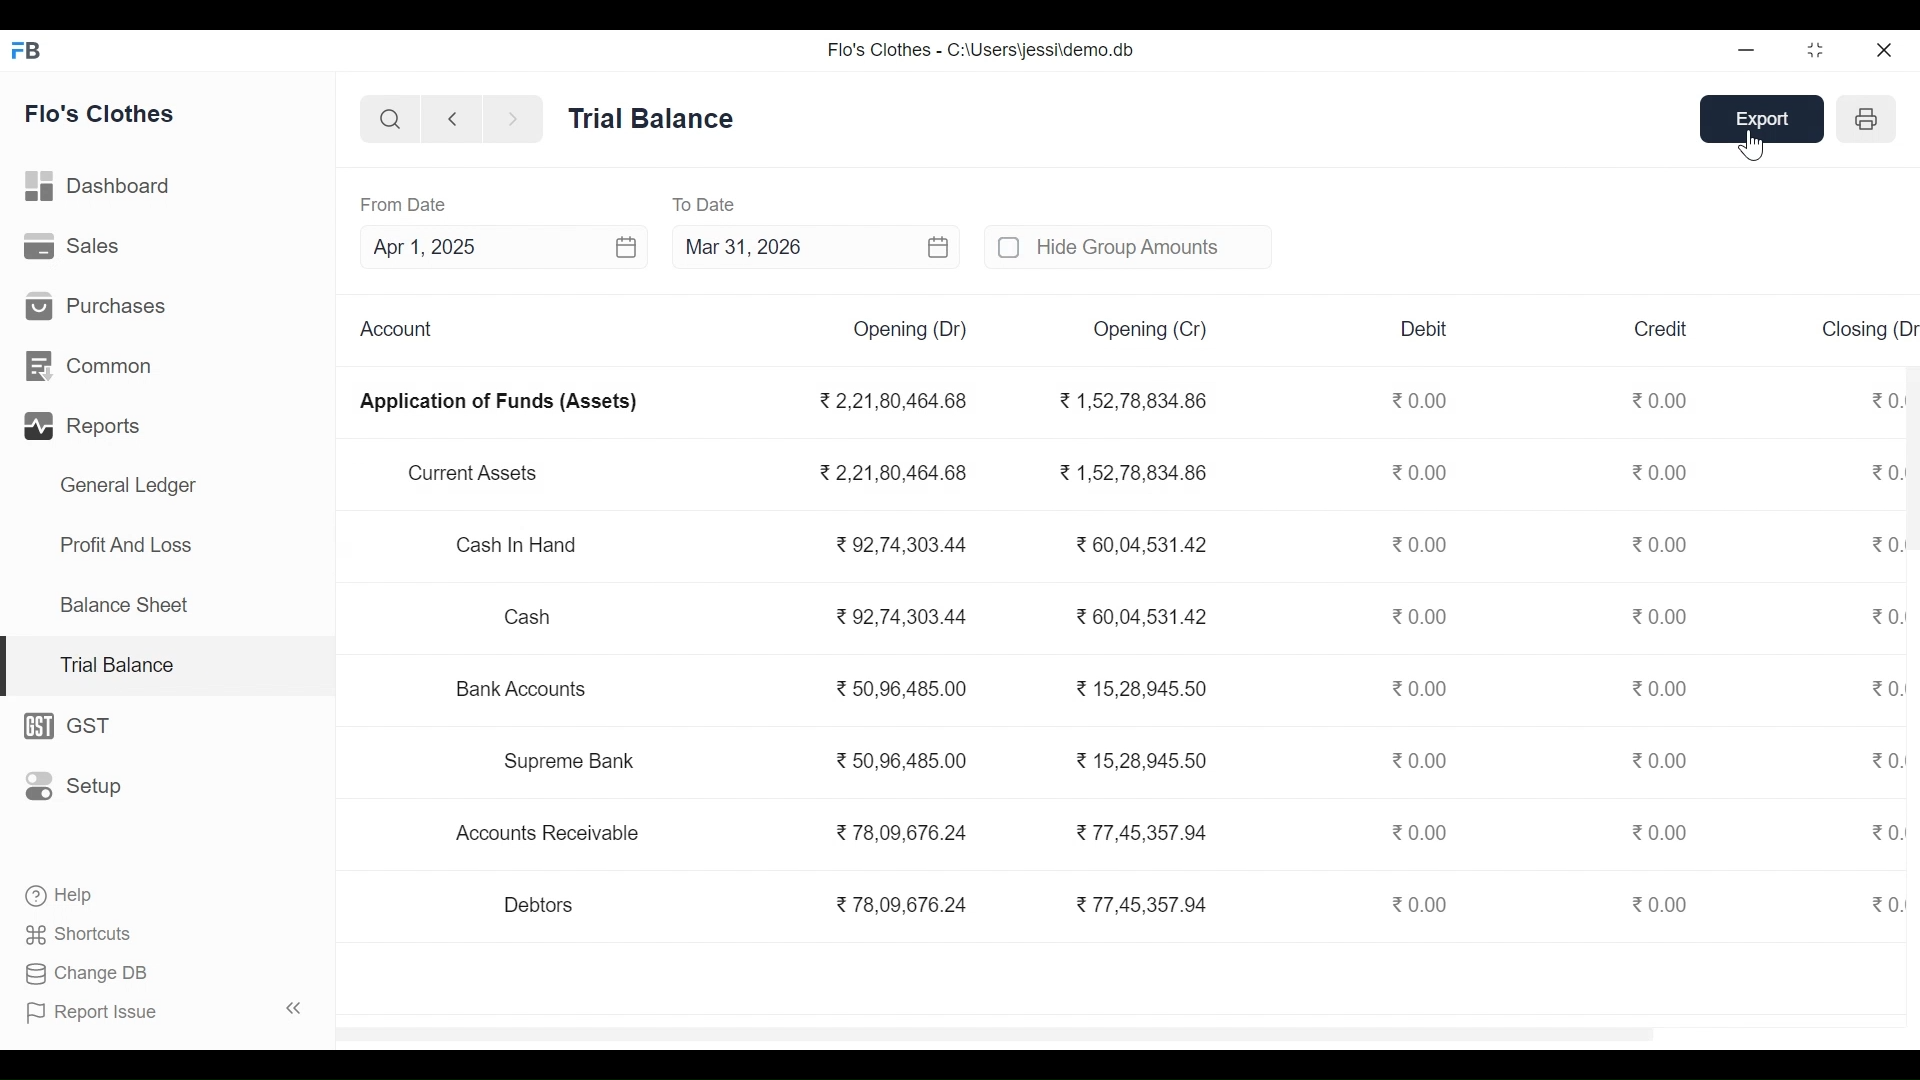 The height and width of the screenshot is (1080, 1920). I want to click on 15.28.945 50, so click(1143, 688).